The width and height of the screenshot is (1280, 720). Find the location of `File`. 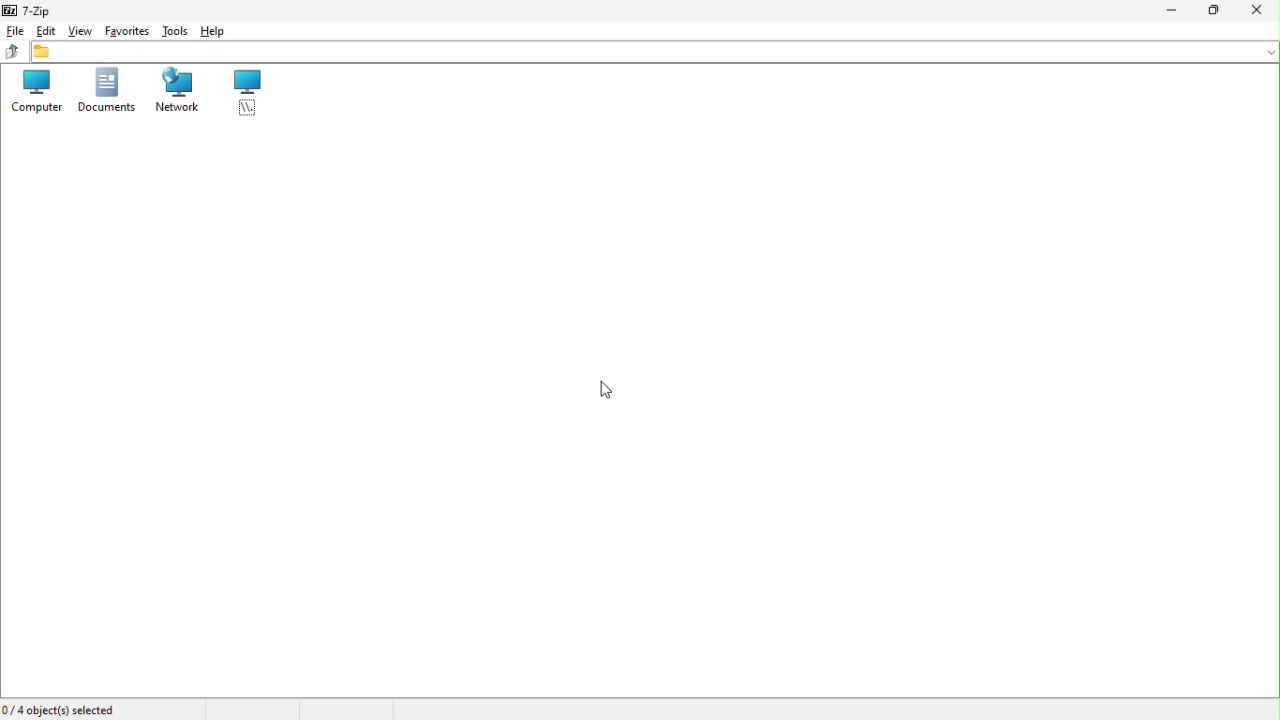

File is located at coordinates (13, 31).